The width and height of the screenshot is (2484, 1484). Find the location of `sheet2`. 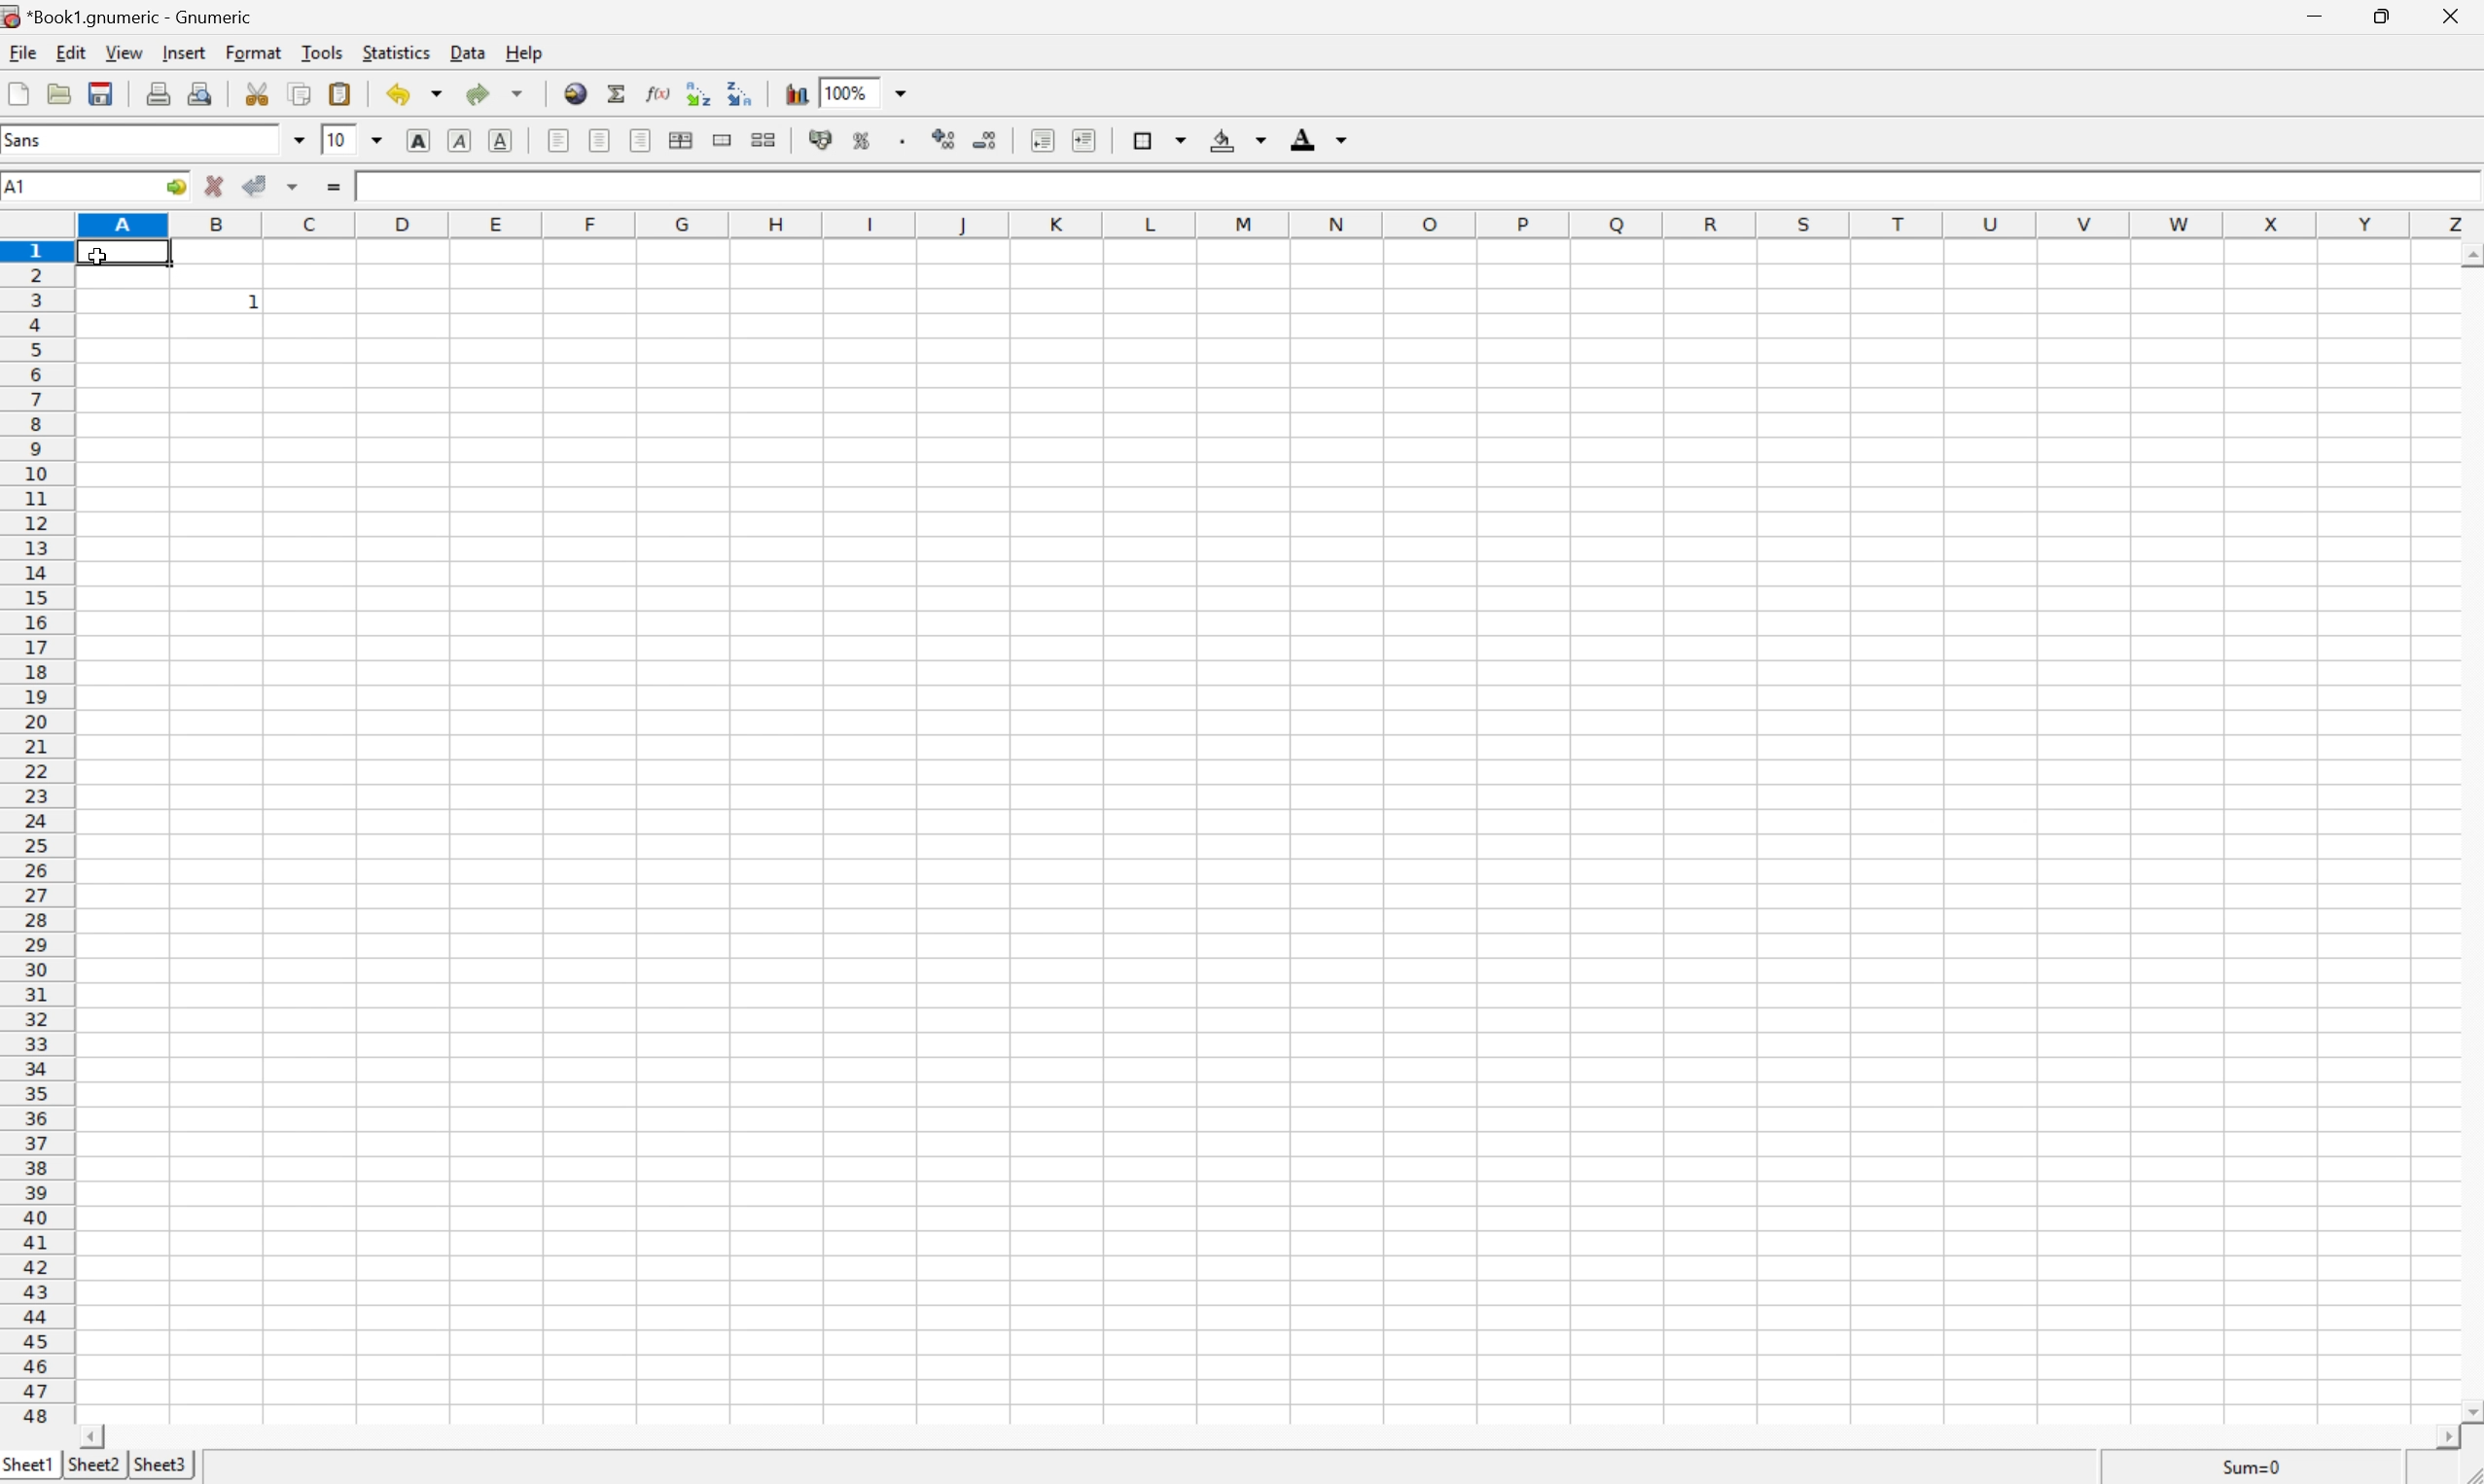

sheet2 is located at coordinates (94, 1470).